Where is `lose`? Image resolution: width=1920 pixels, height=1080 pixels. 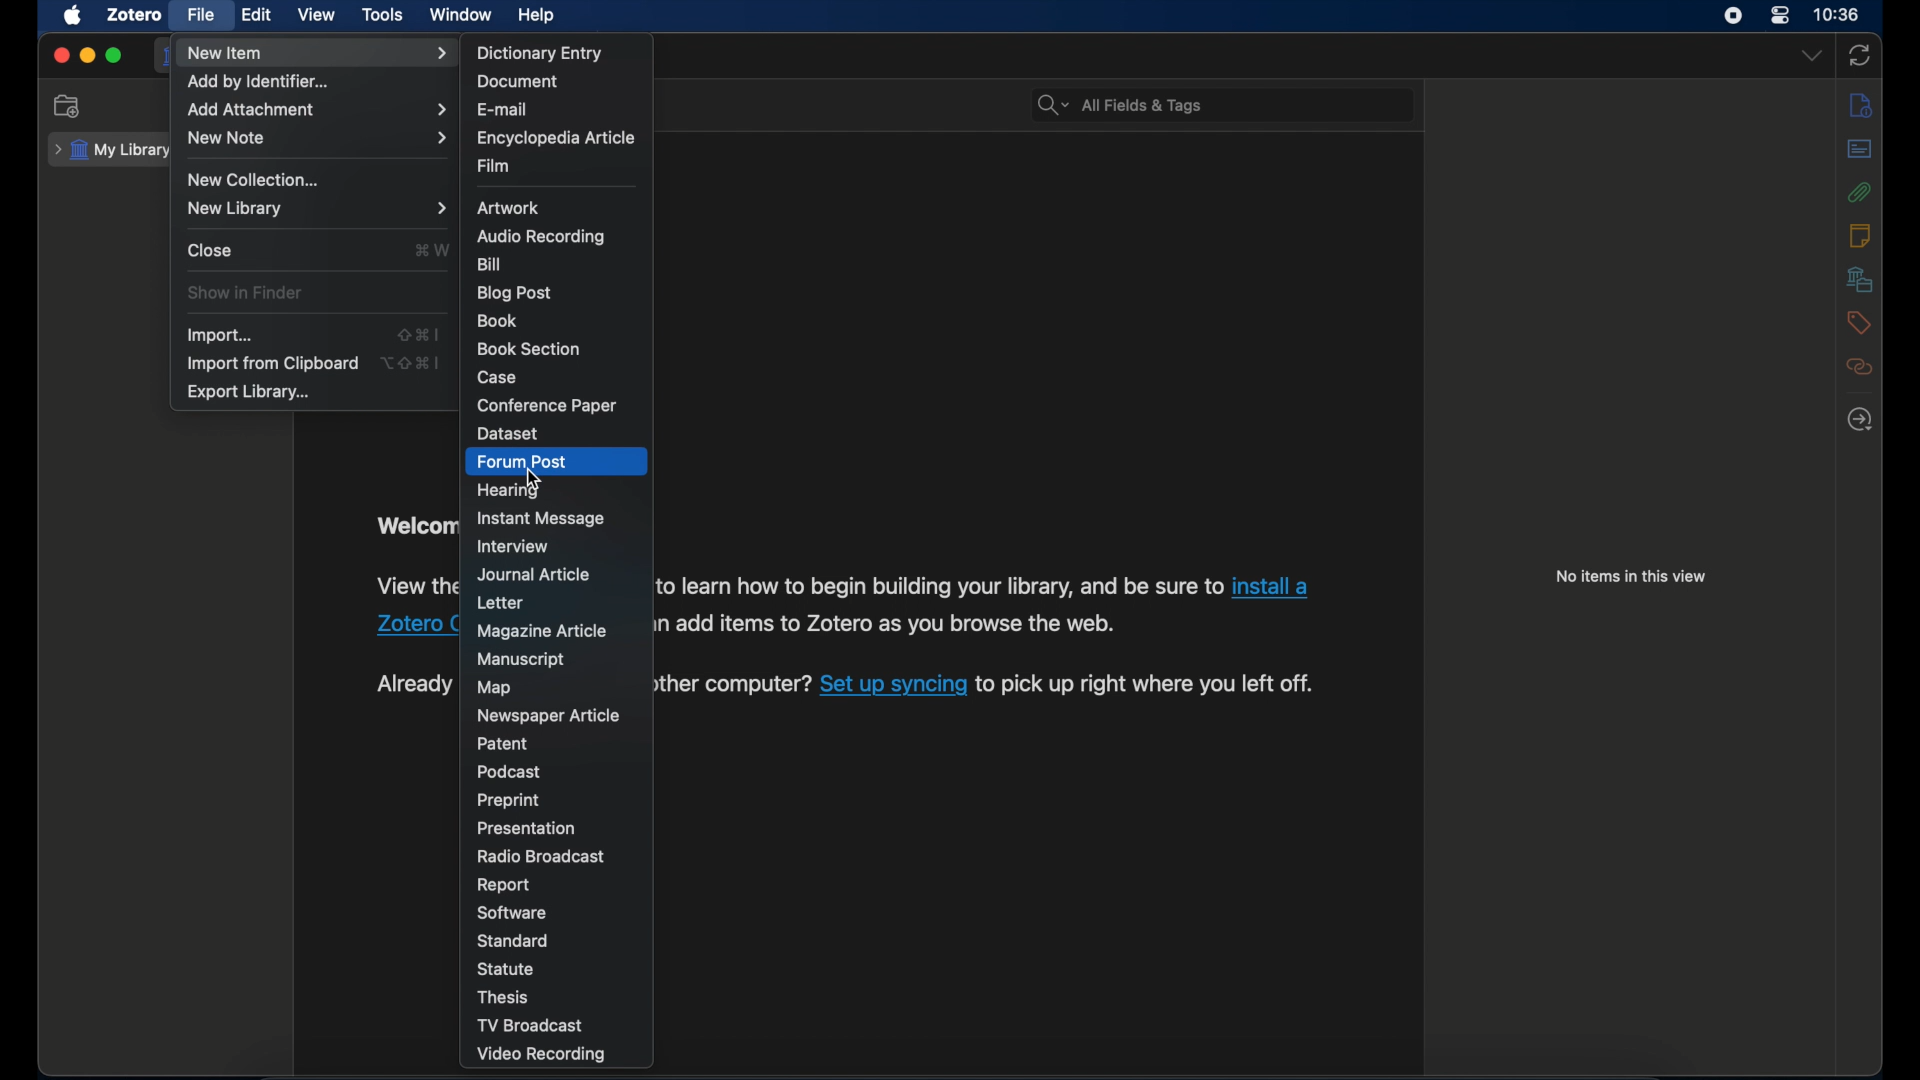
lose is located at coordinates (209, 249).